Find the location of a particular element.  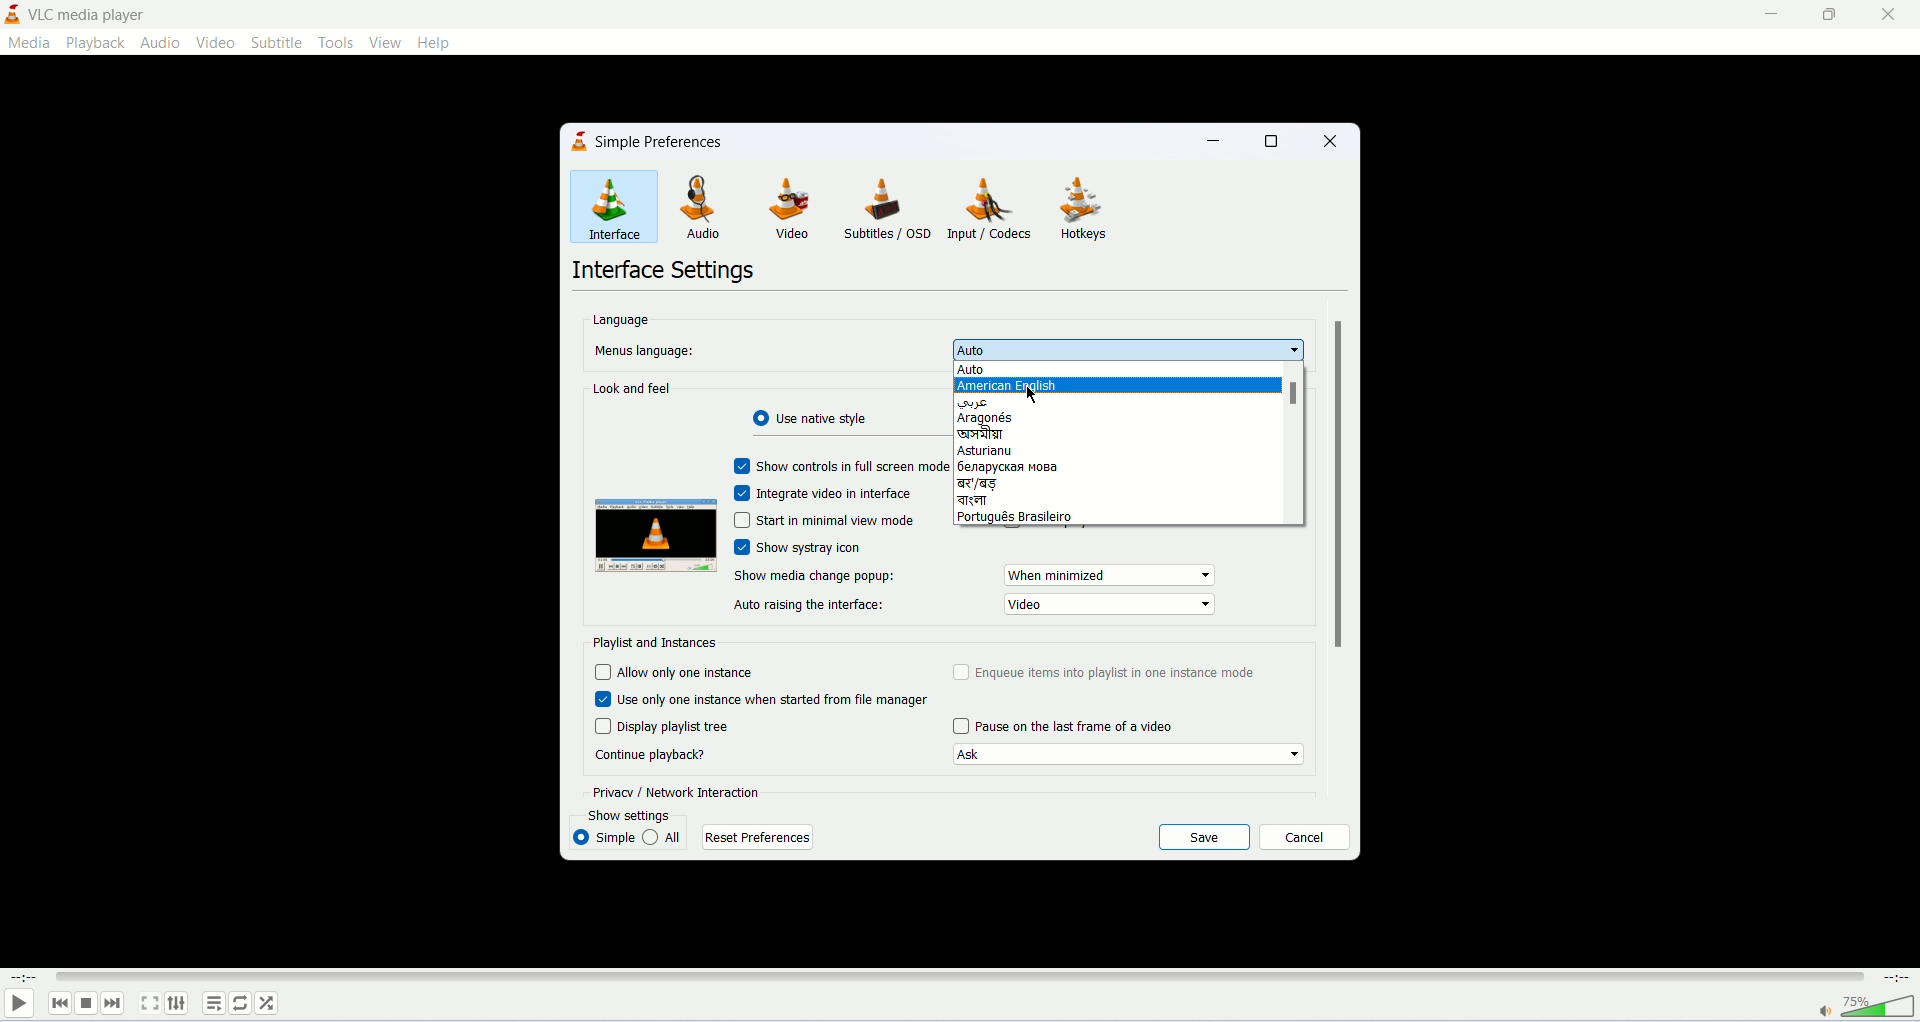

extended settings is located at coordinates (177, 1002).